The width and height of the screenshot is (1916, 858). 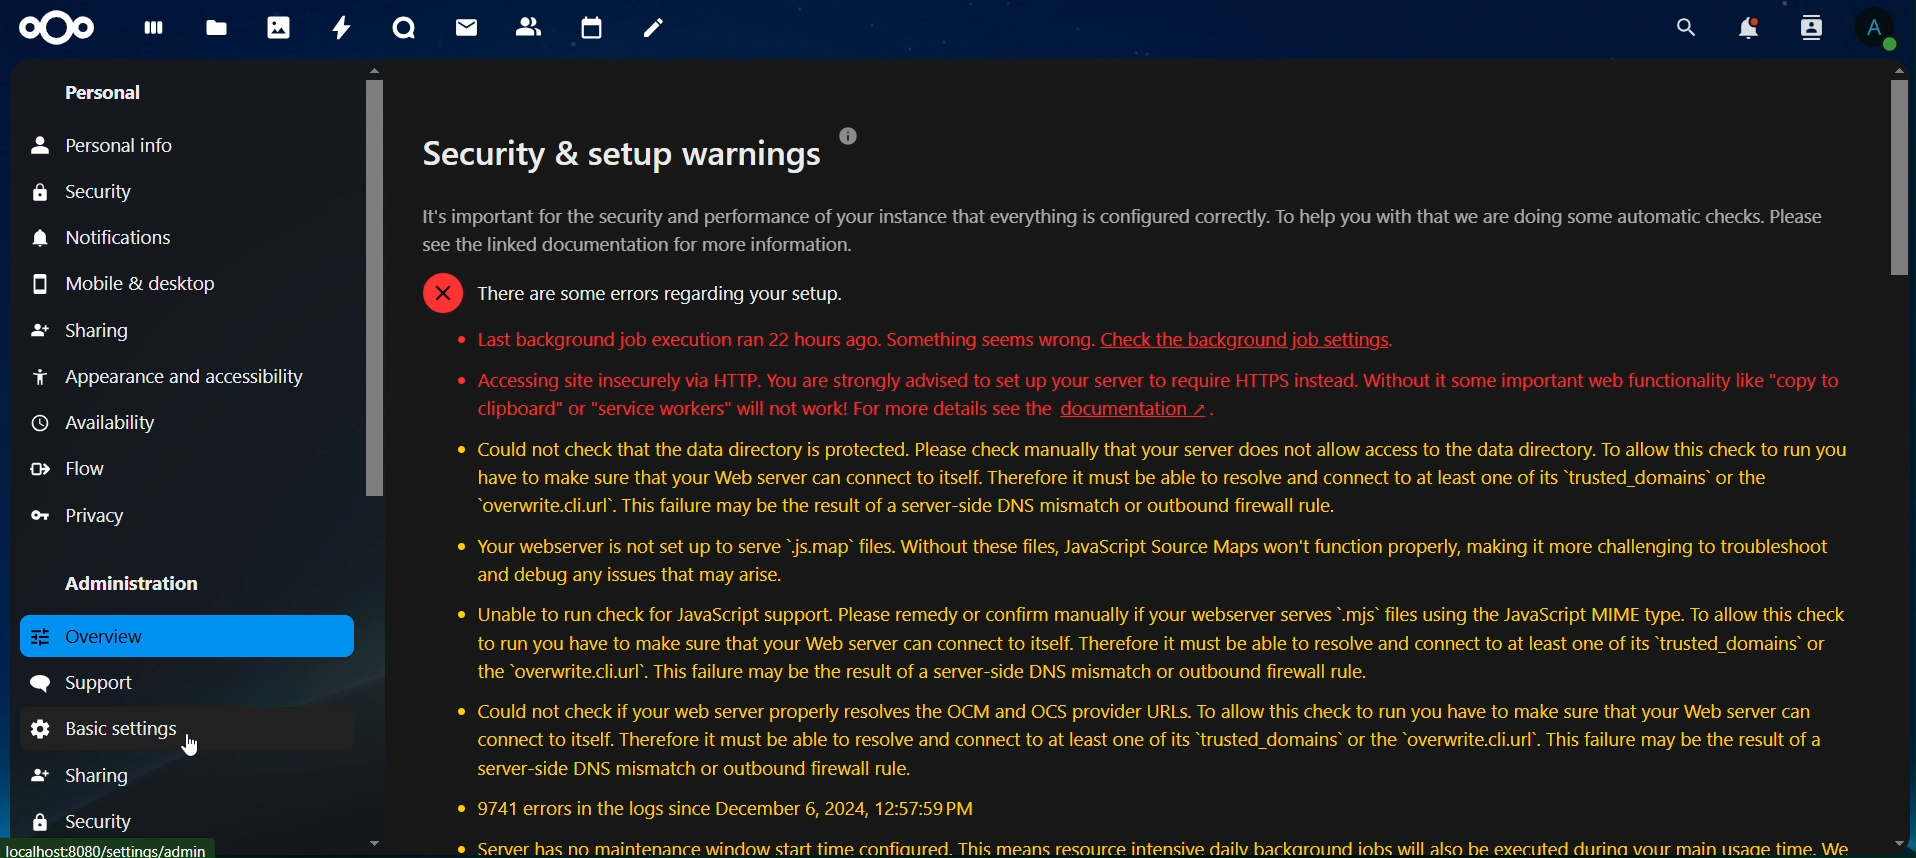 What do you see at coordinates (57, 28) in the screenshot?
I see `icon` at bounding box center [57, 28].